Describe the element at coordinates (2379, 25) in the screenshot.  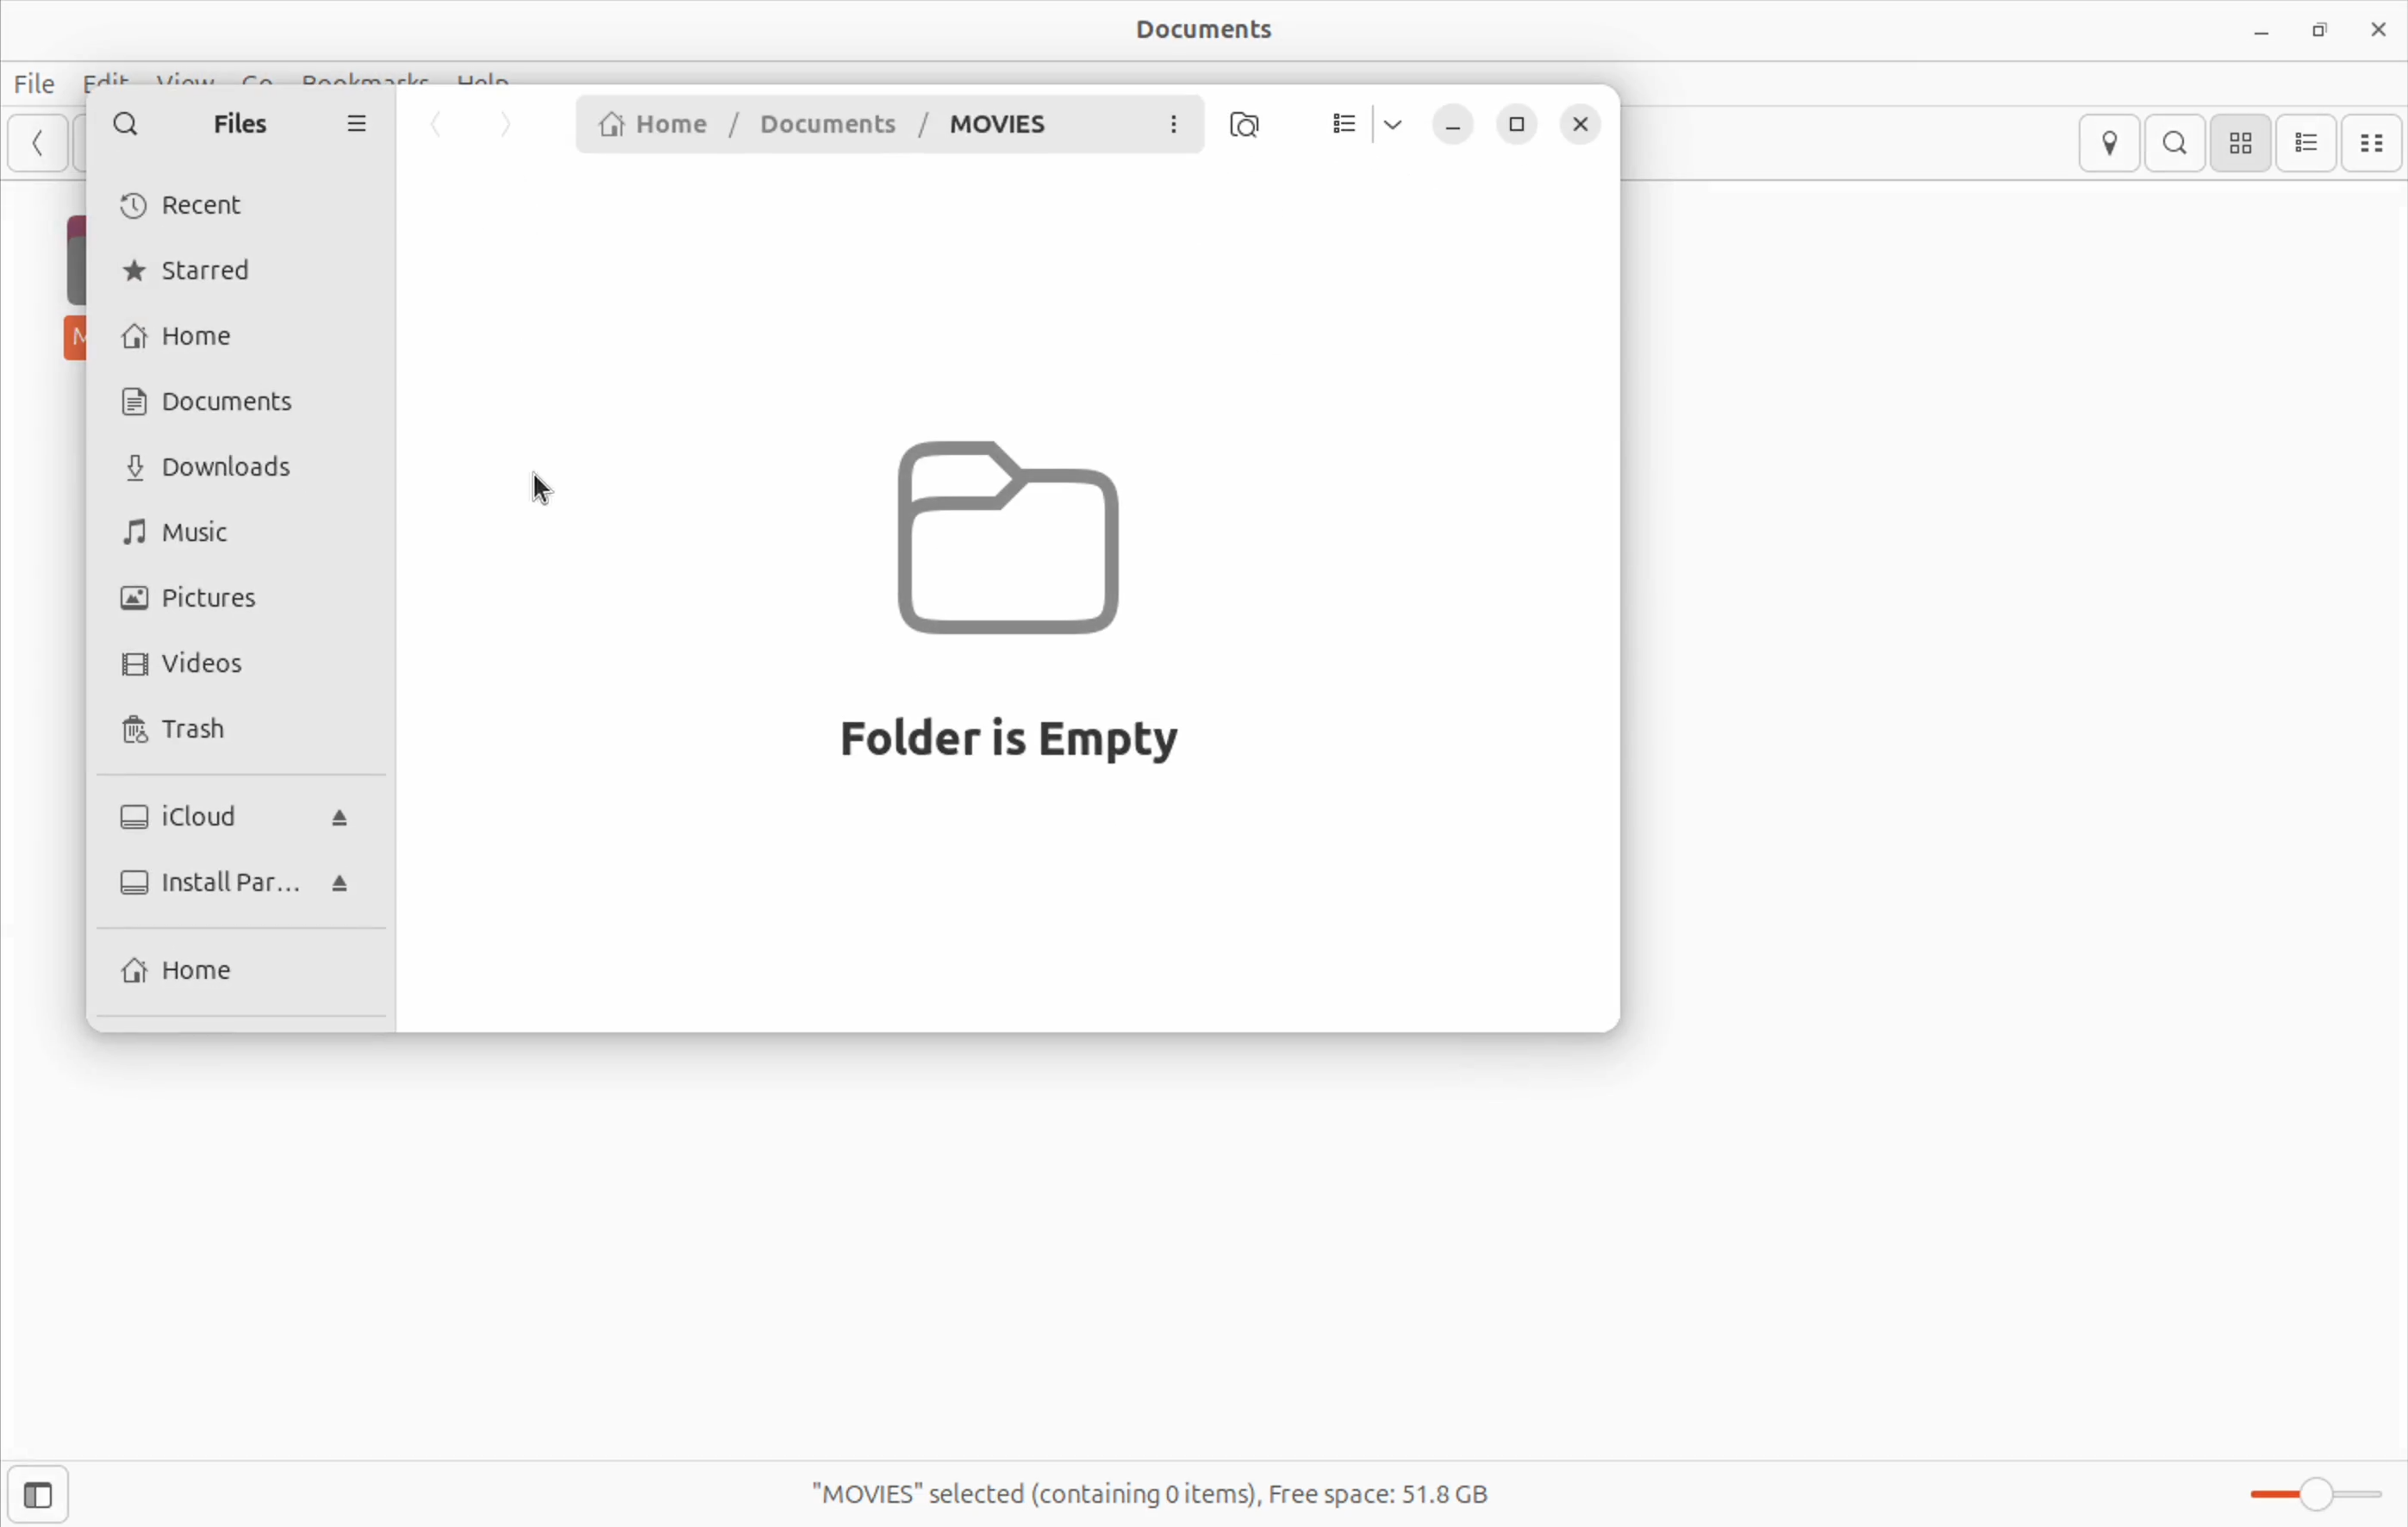
I see `close` at that location.